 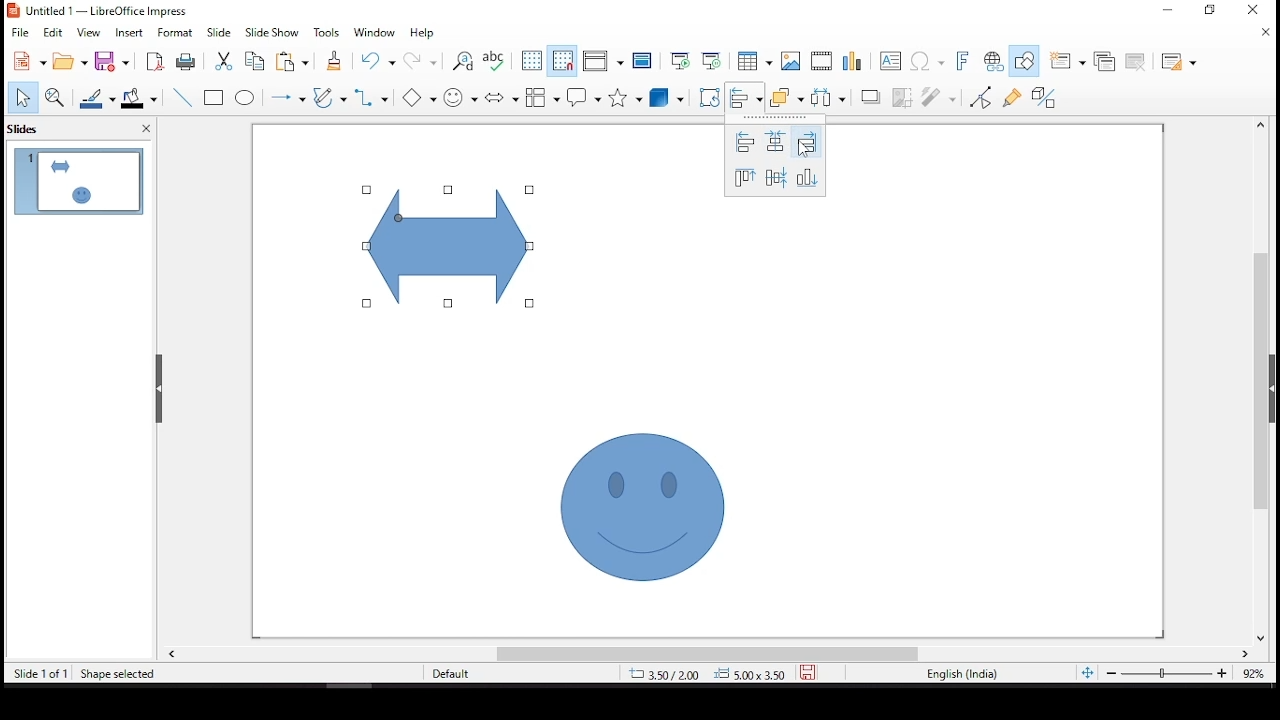 What do you see at coordinates (53, 95) in the screenshot?
I see `zoom and pan` at bounding box center [53, 95].